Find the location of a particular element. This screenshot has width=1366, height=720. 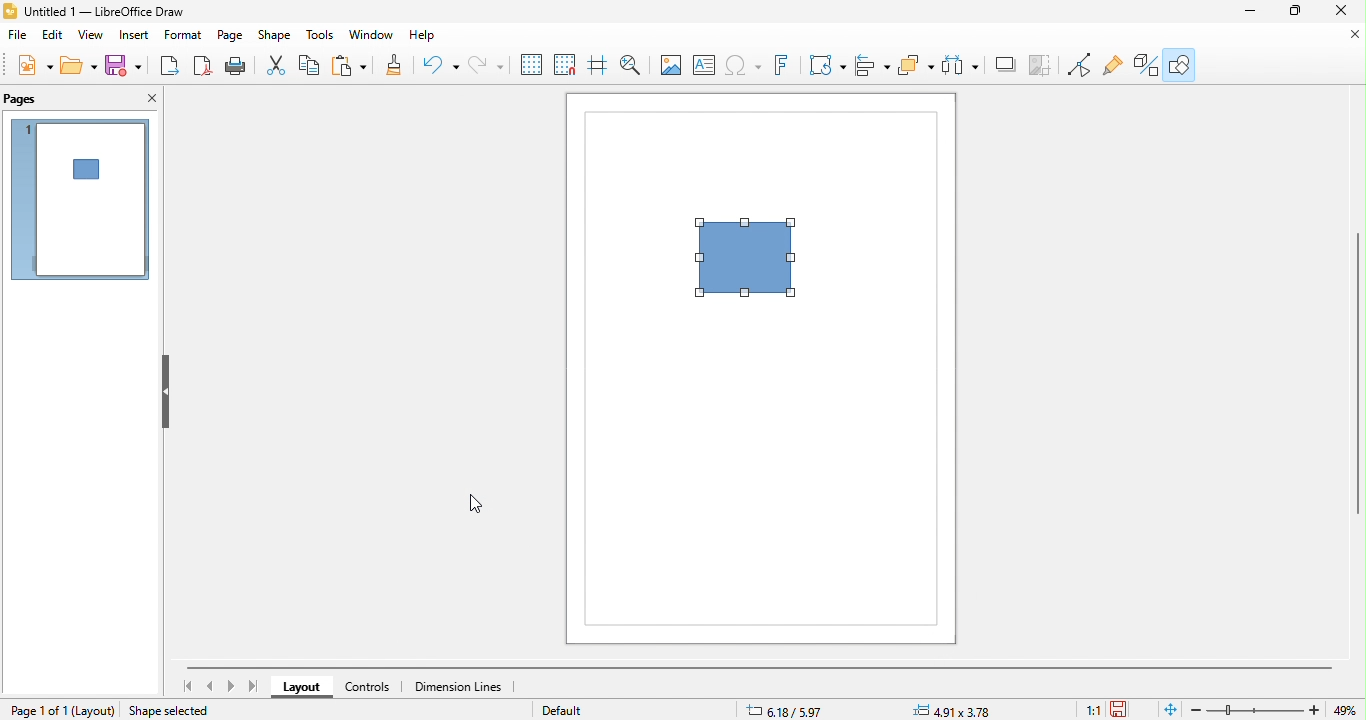

paste is located at coordinates (353, 66).